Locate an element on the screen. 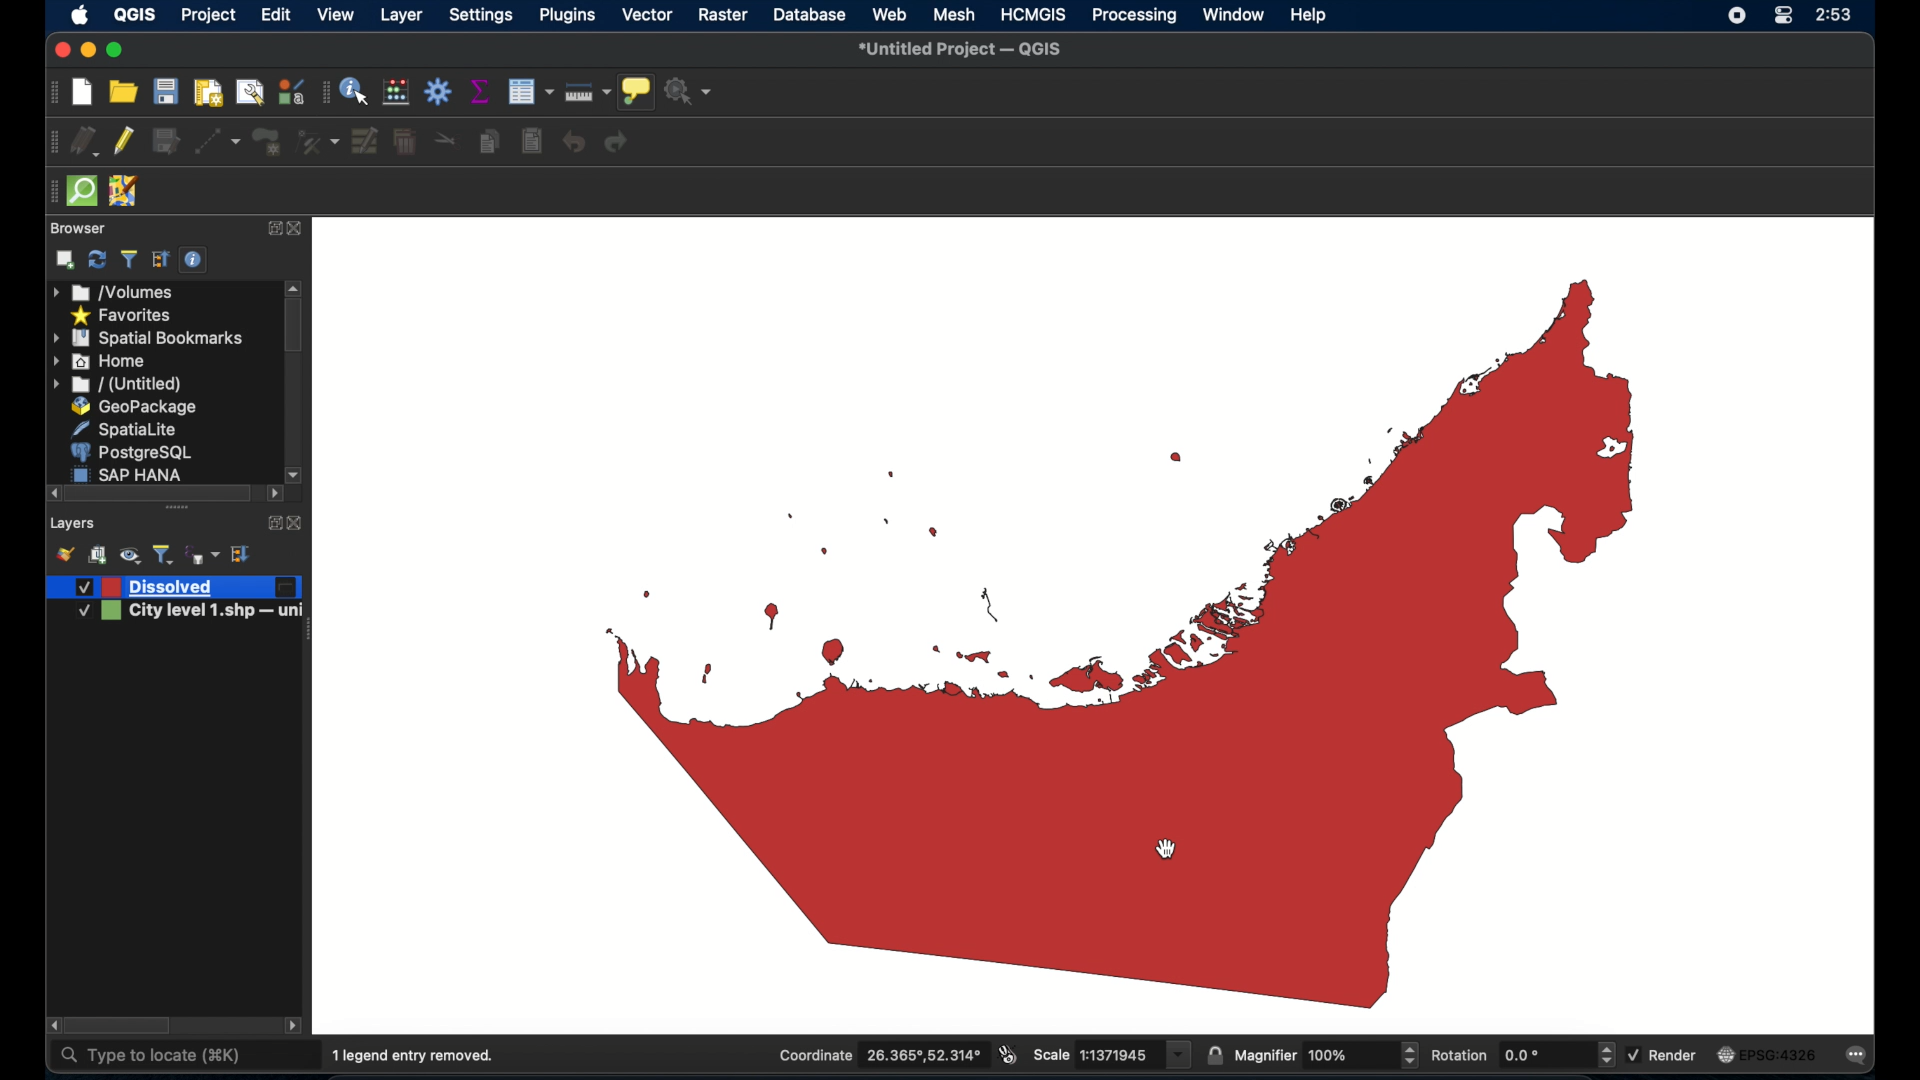  current crs is located at coordinates (1766, 1053).